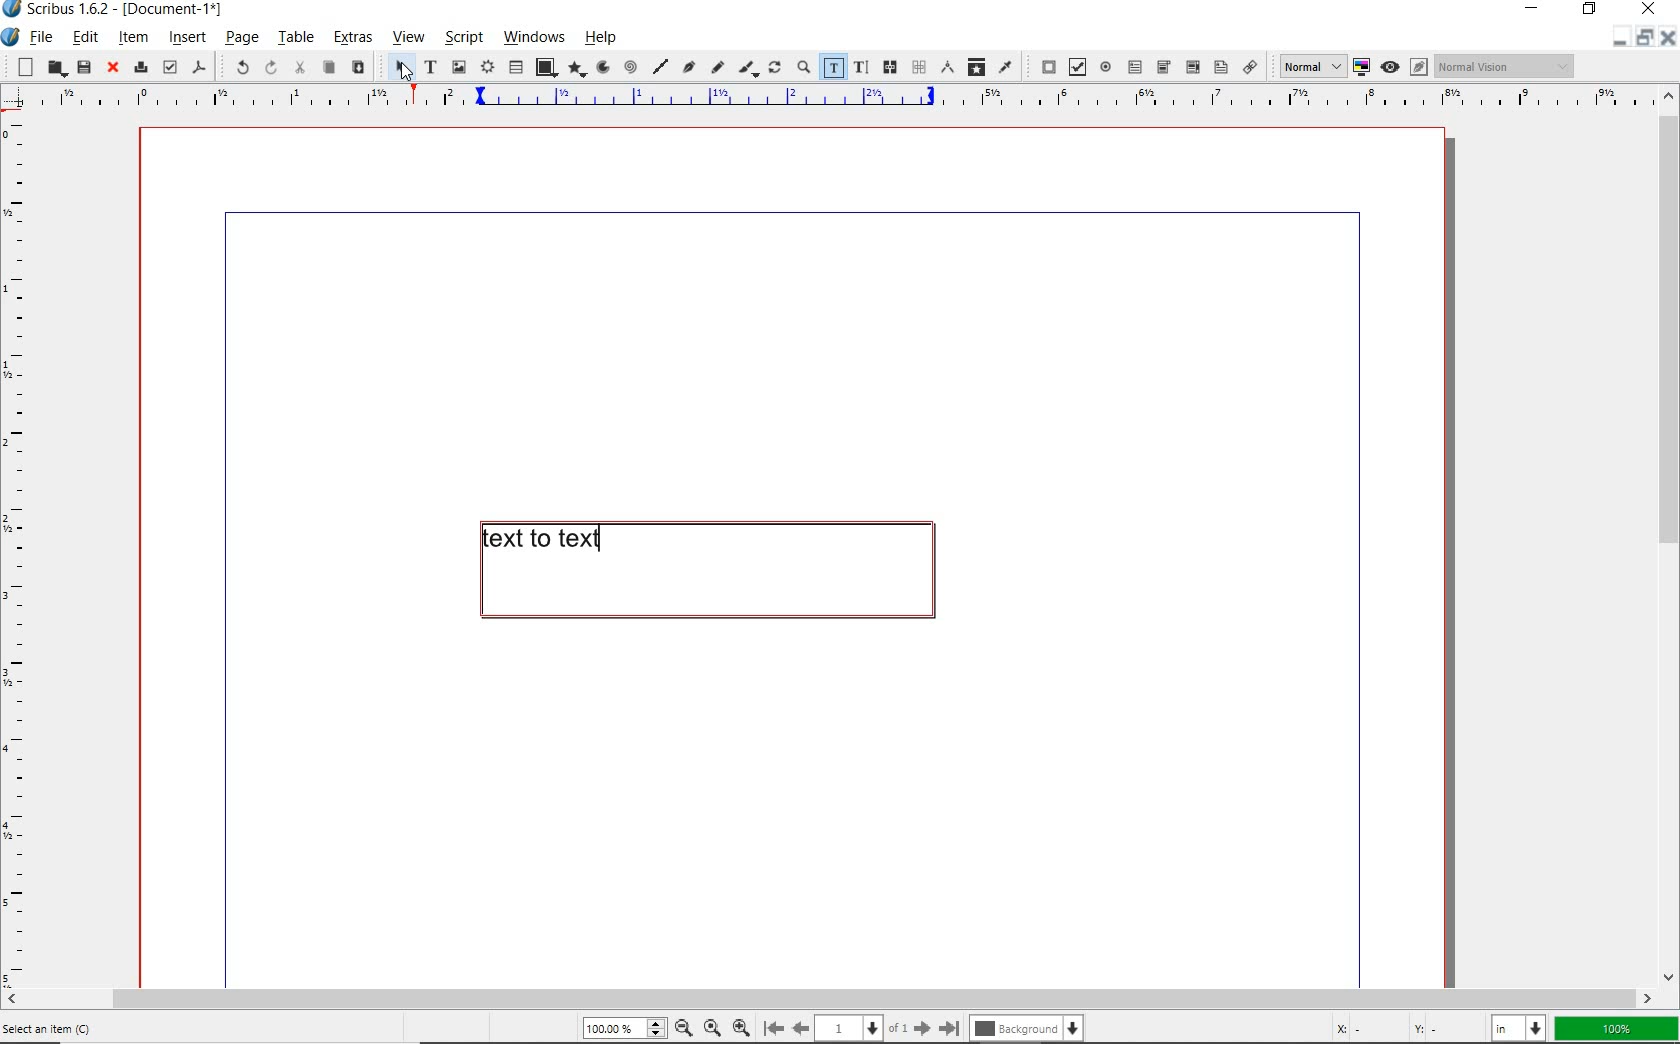 Image resolution: width=1680 pixels, height=1044 pixels. I want to click on edit, so click(85, 37).